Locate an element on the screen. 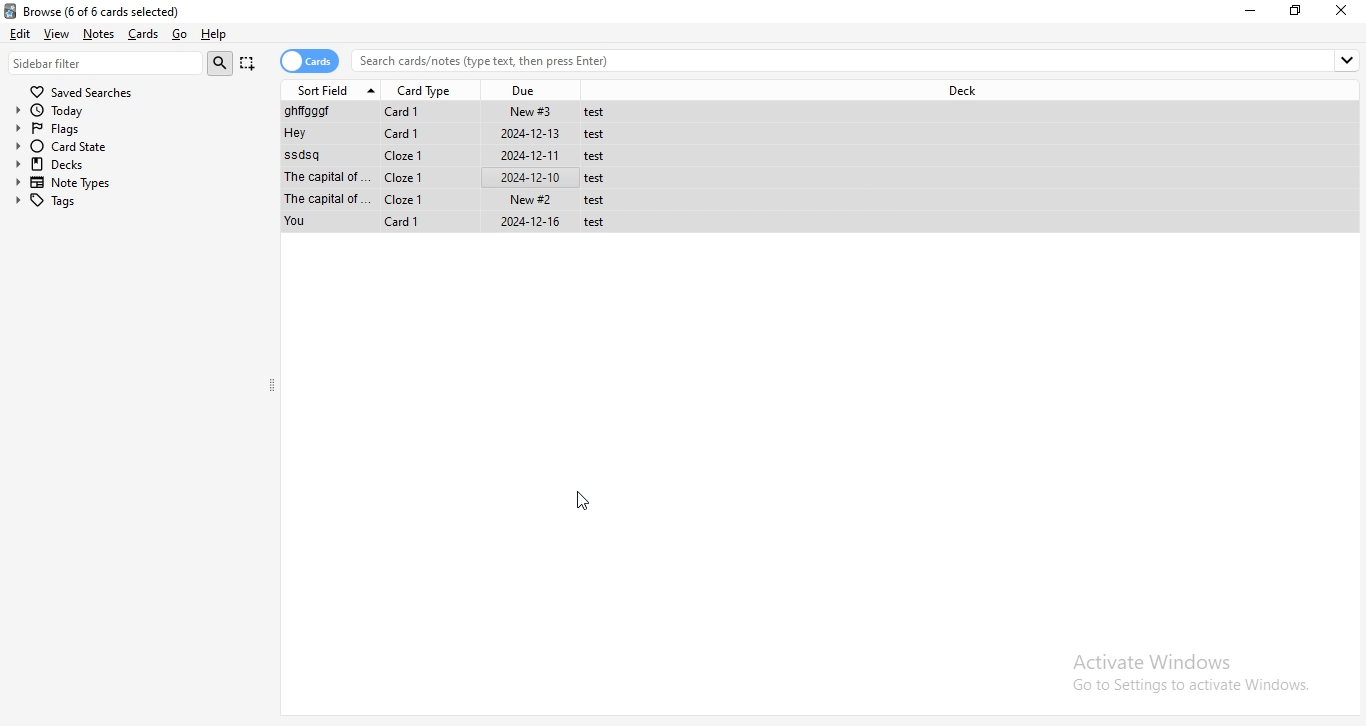 The height and width of the screenshot is (726, 1366). File is located at coordinates (456, 223).